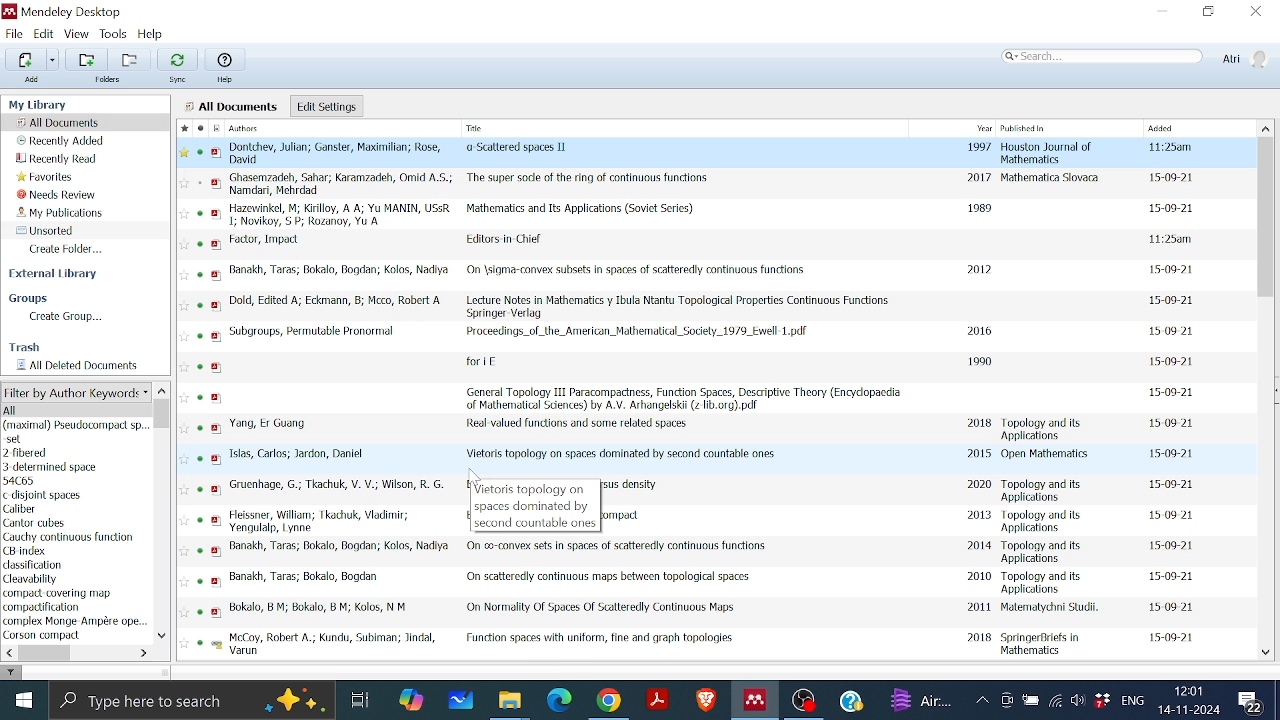 This screenshot has height=720, width=1280. Describe the element at coordinates (1173, 177) in the screenshot. I see `date` at that location.